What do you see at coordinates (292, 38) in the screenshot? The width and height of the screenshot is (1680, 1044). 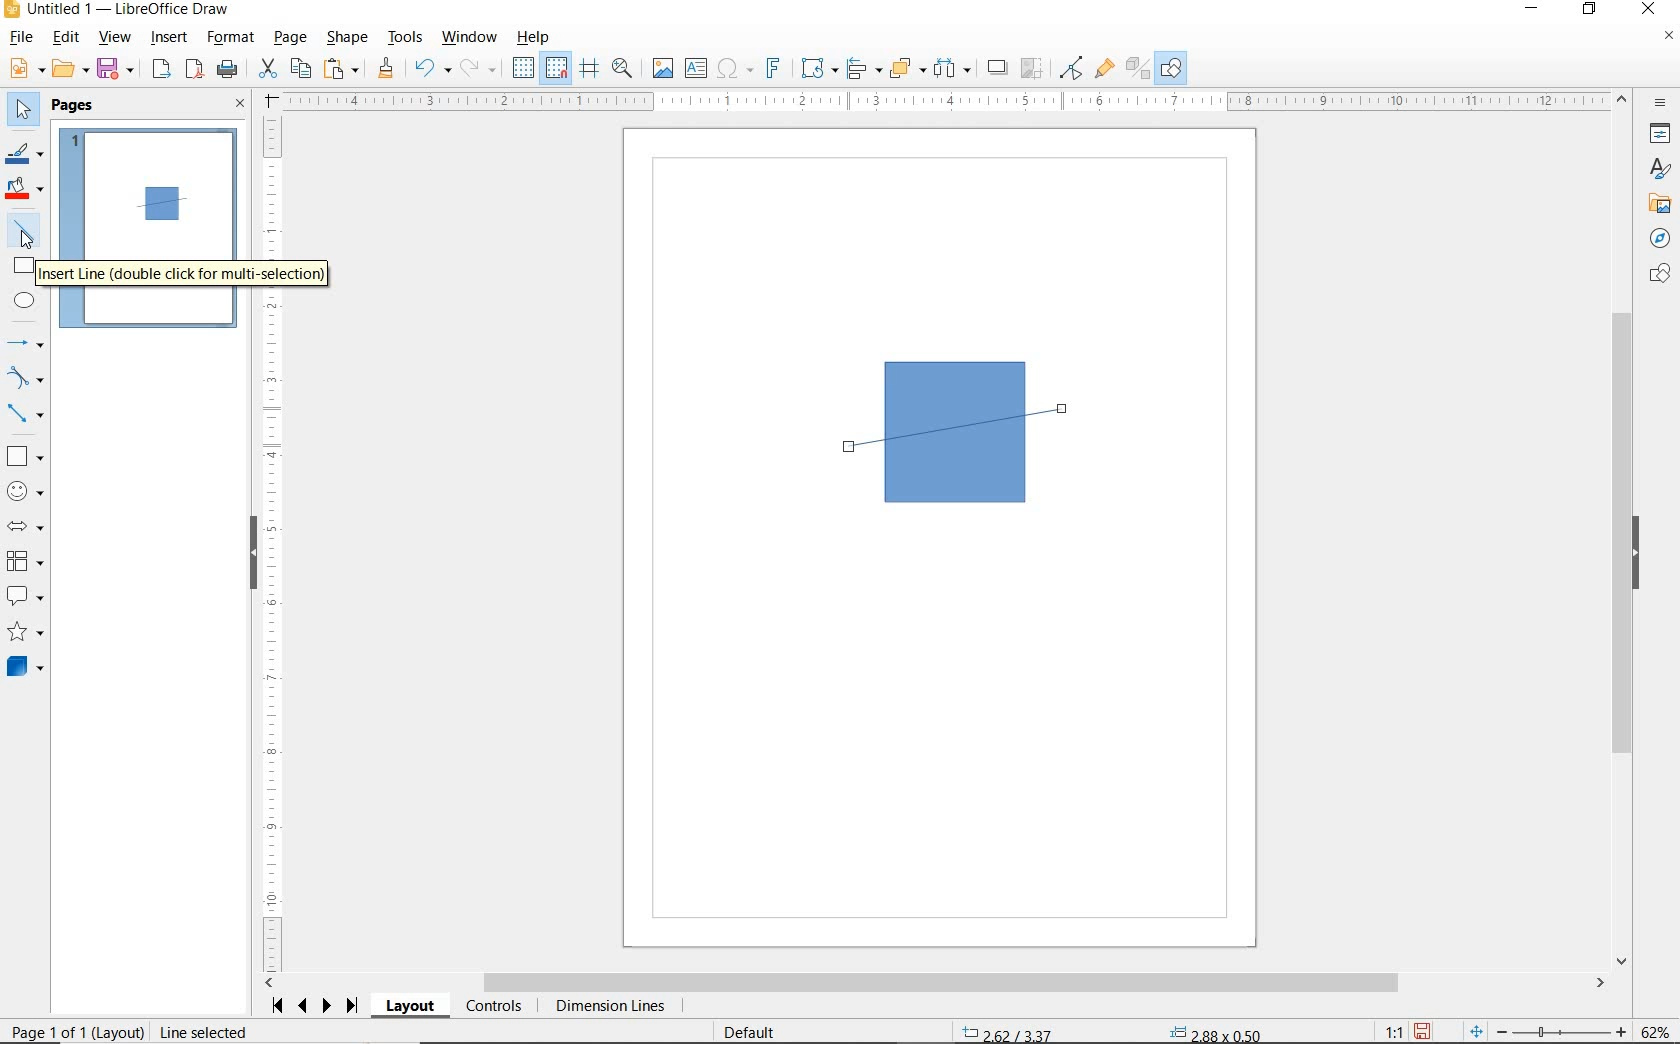 I see `PAGE` at bounding box center [292, 38].